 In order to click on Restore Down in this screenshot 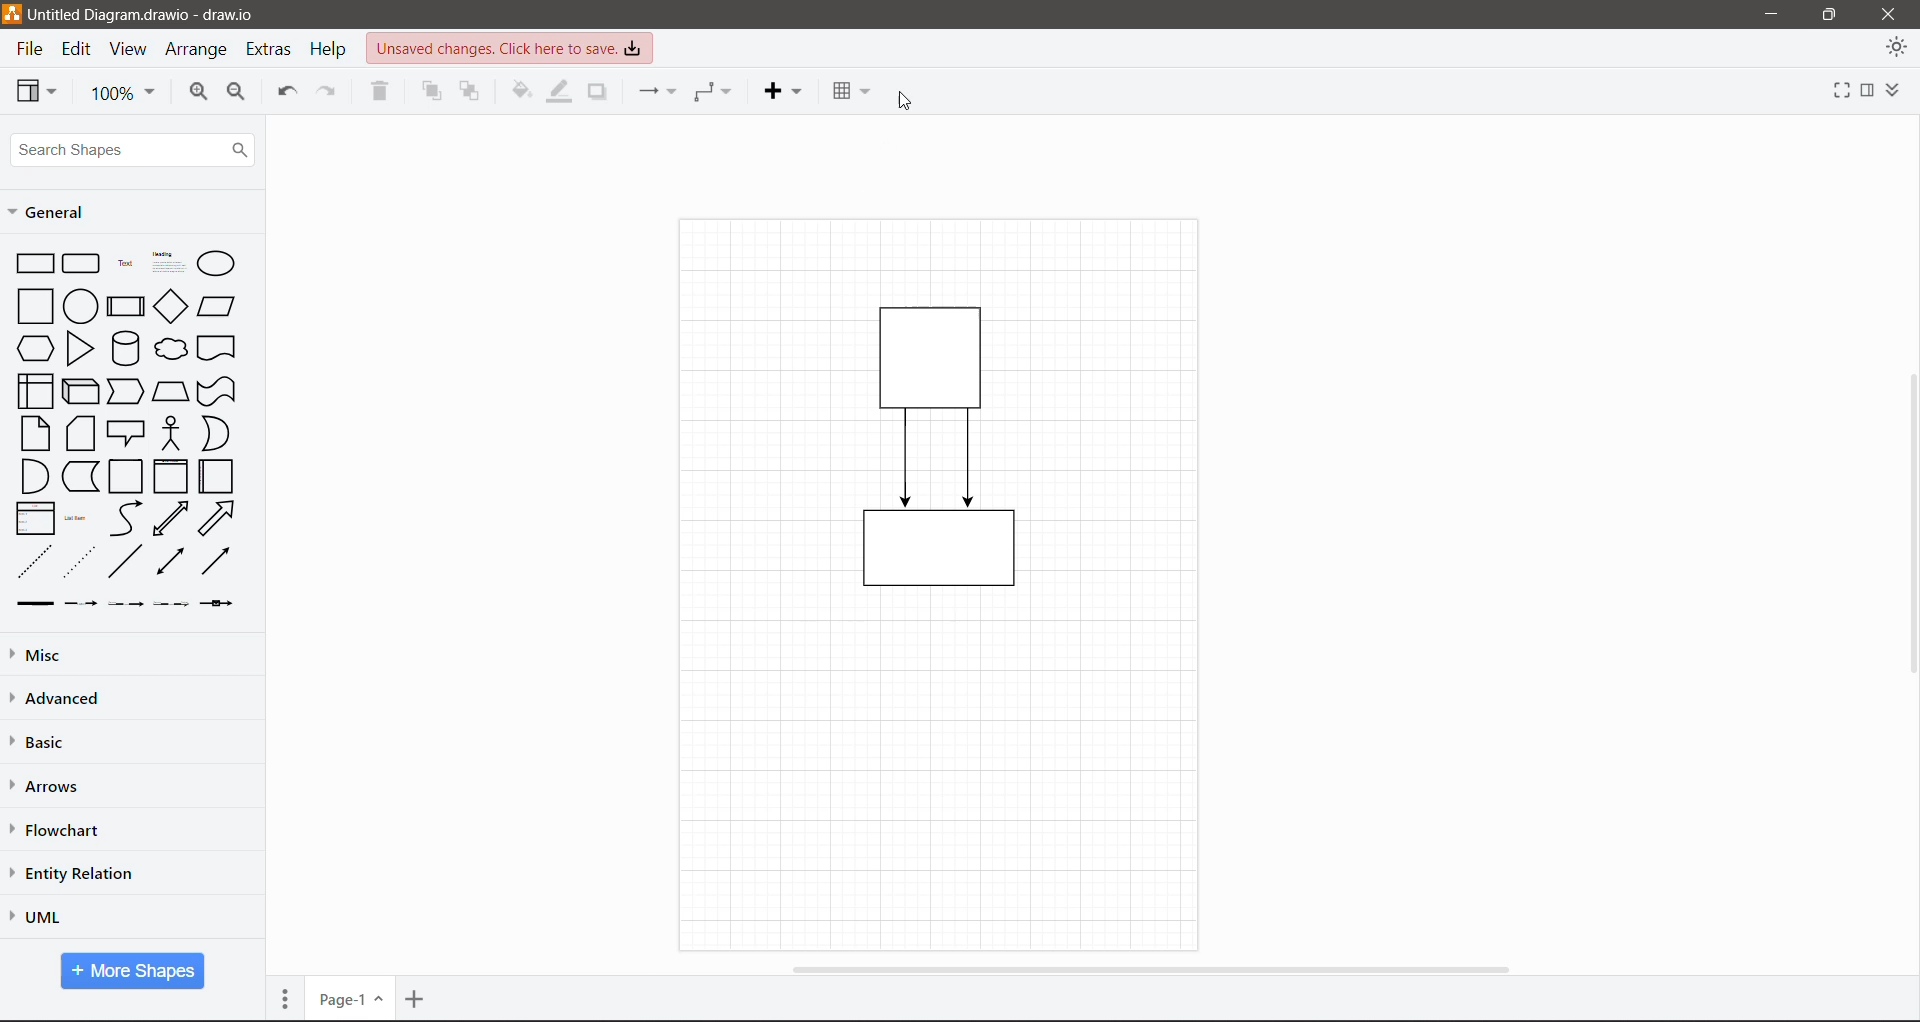, I will do `click(1830, 13)`.